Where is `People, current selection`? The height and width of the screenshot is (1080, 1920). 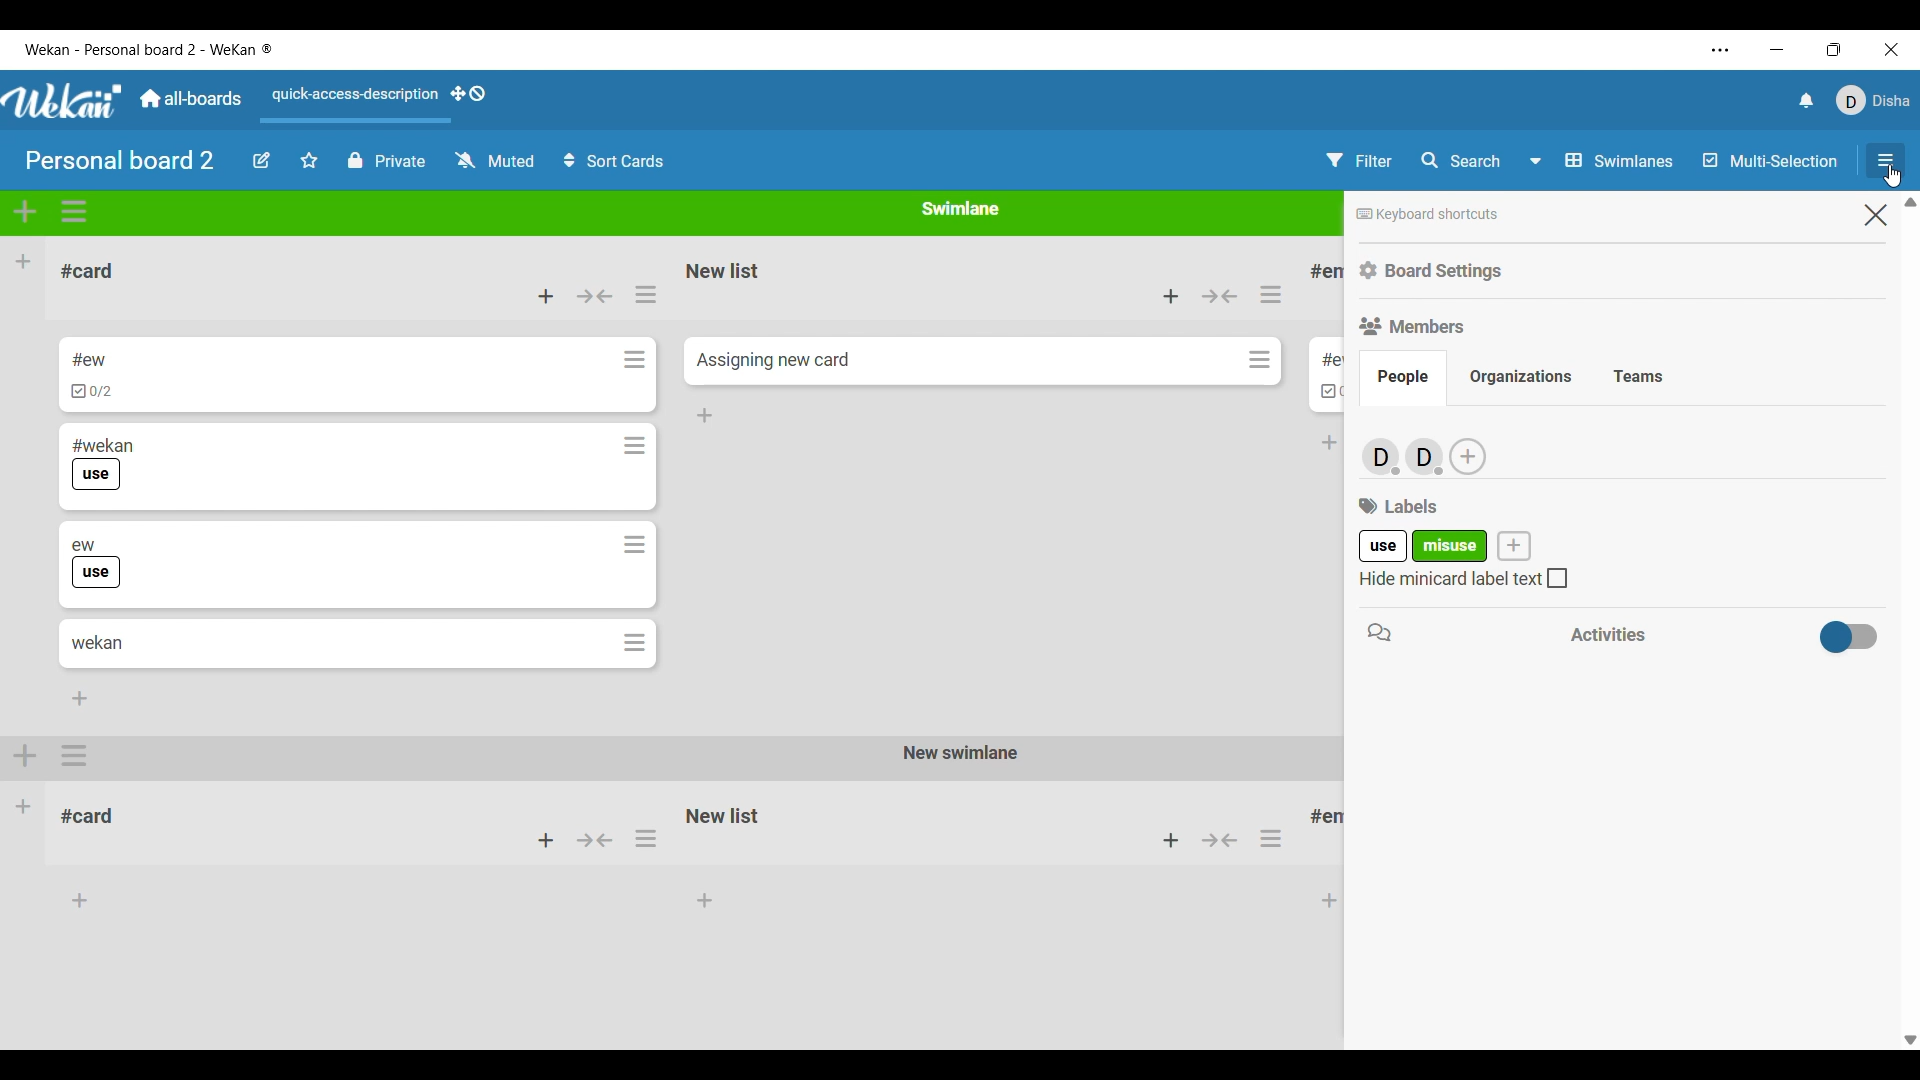
People, current selection is located at coordinates (1403, 378).